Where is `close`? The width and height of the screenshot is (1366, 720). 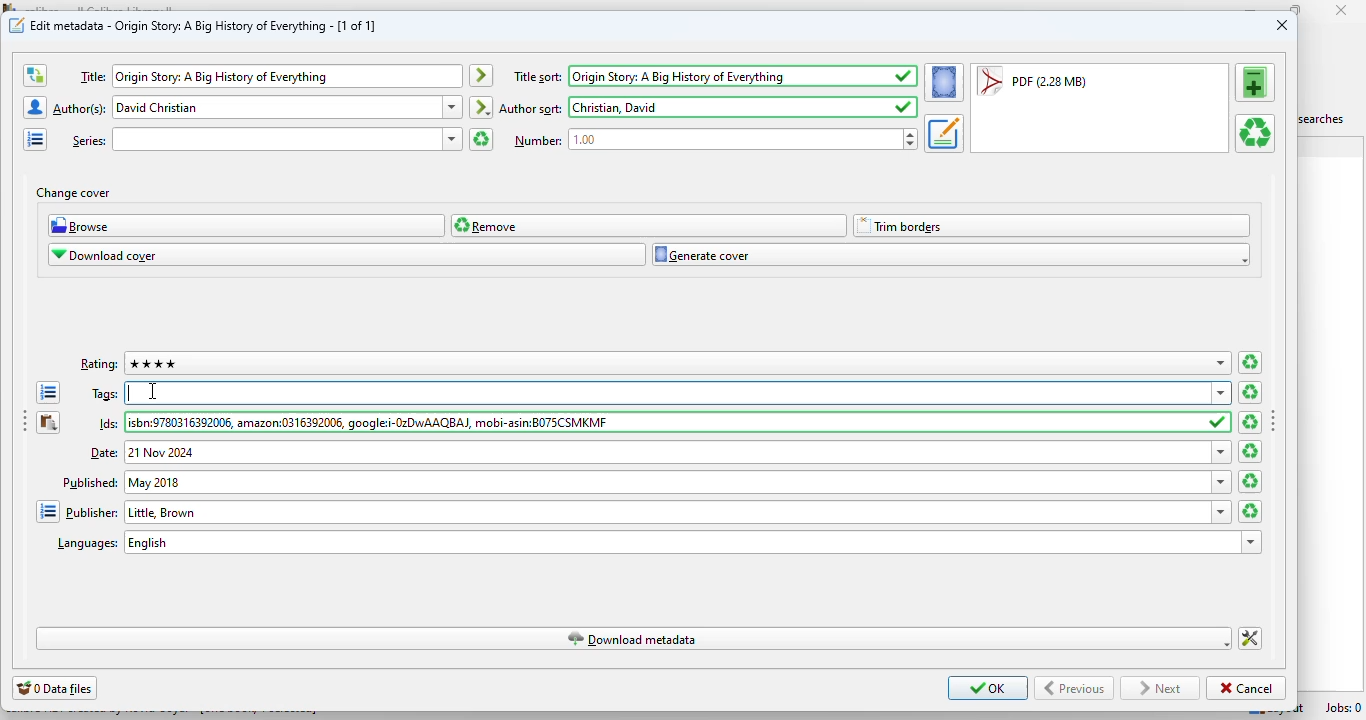
close is located at coordinates (1282, 24).